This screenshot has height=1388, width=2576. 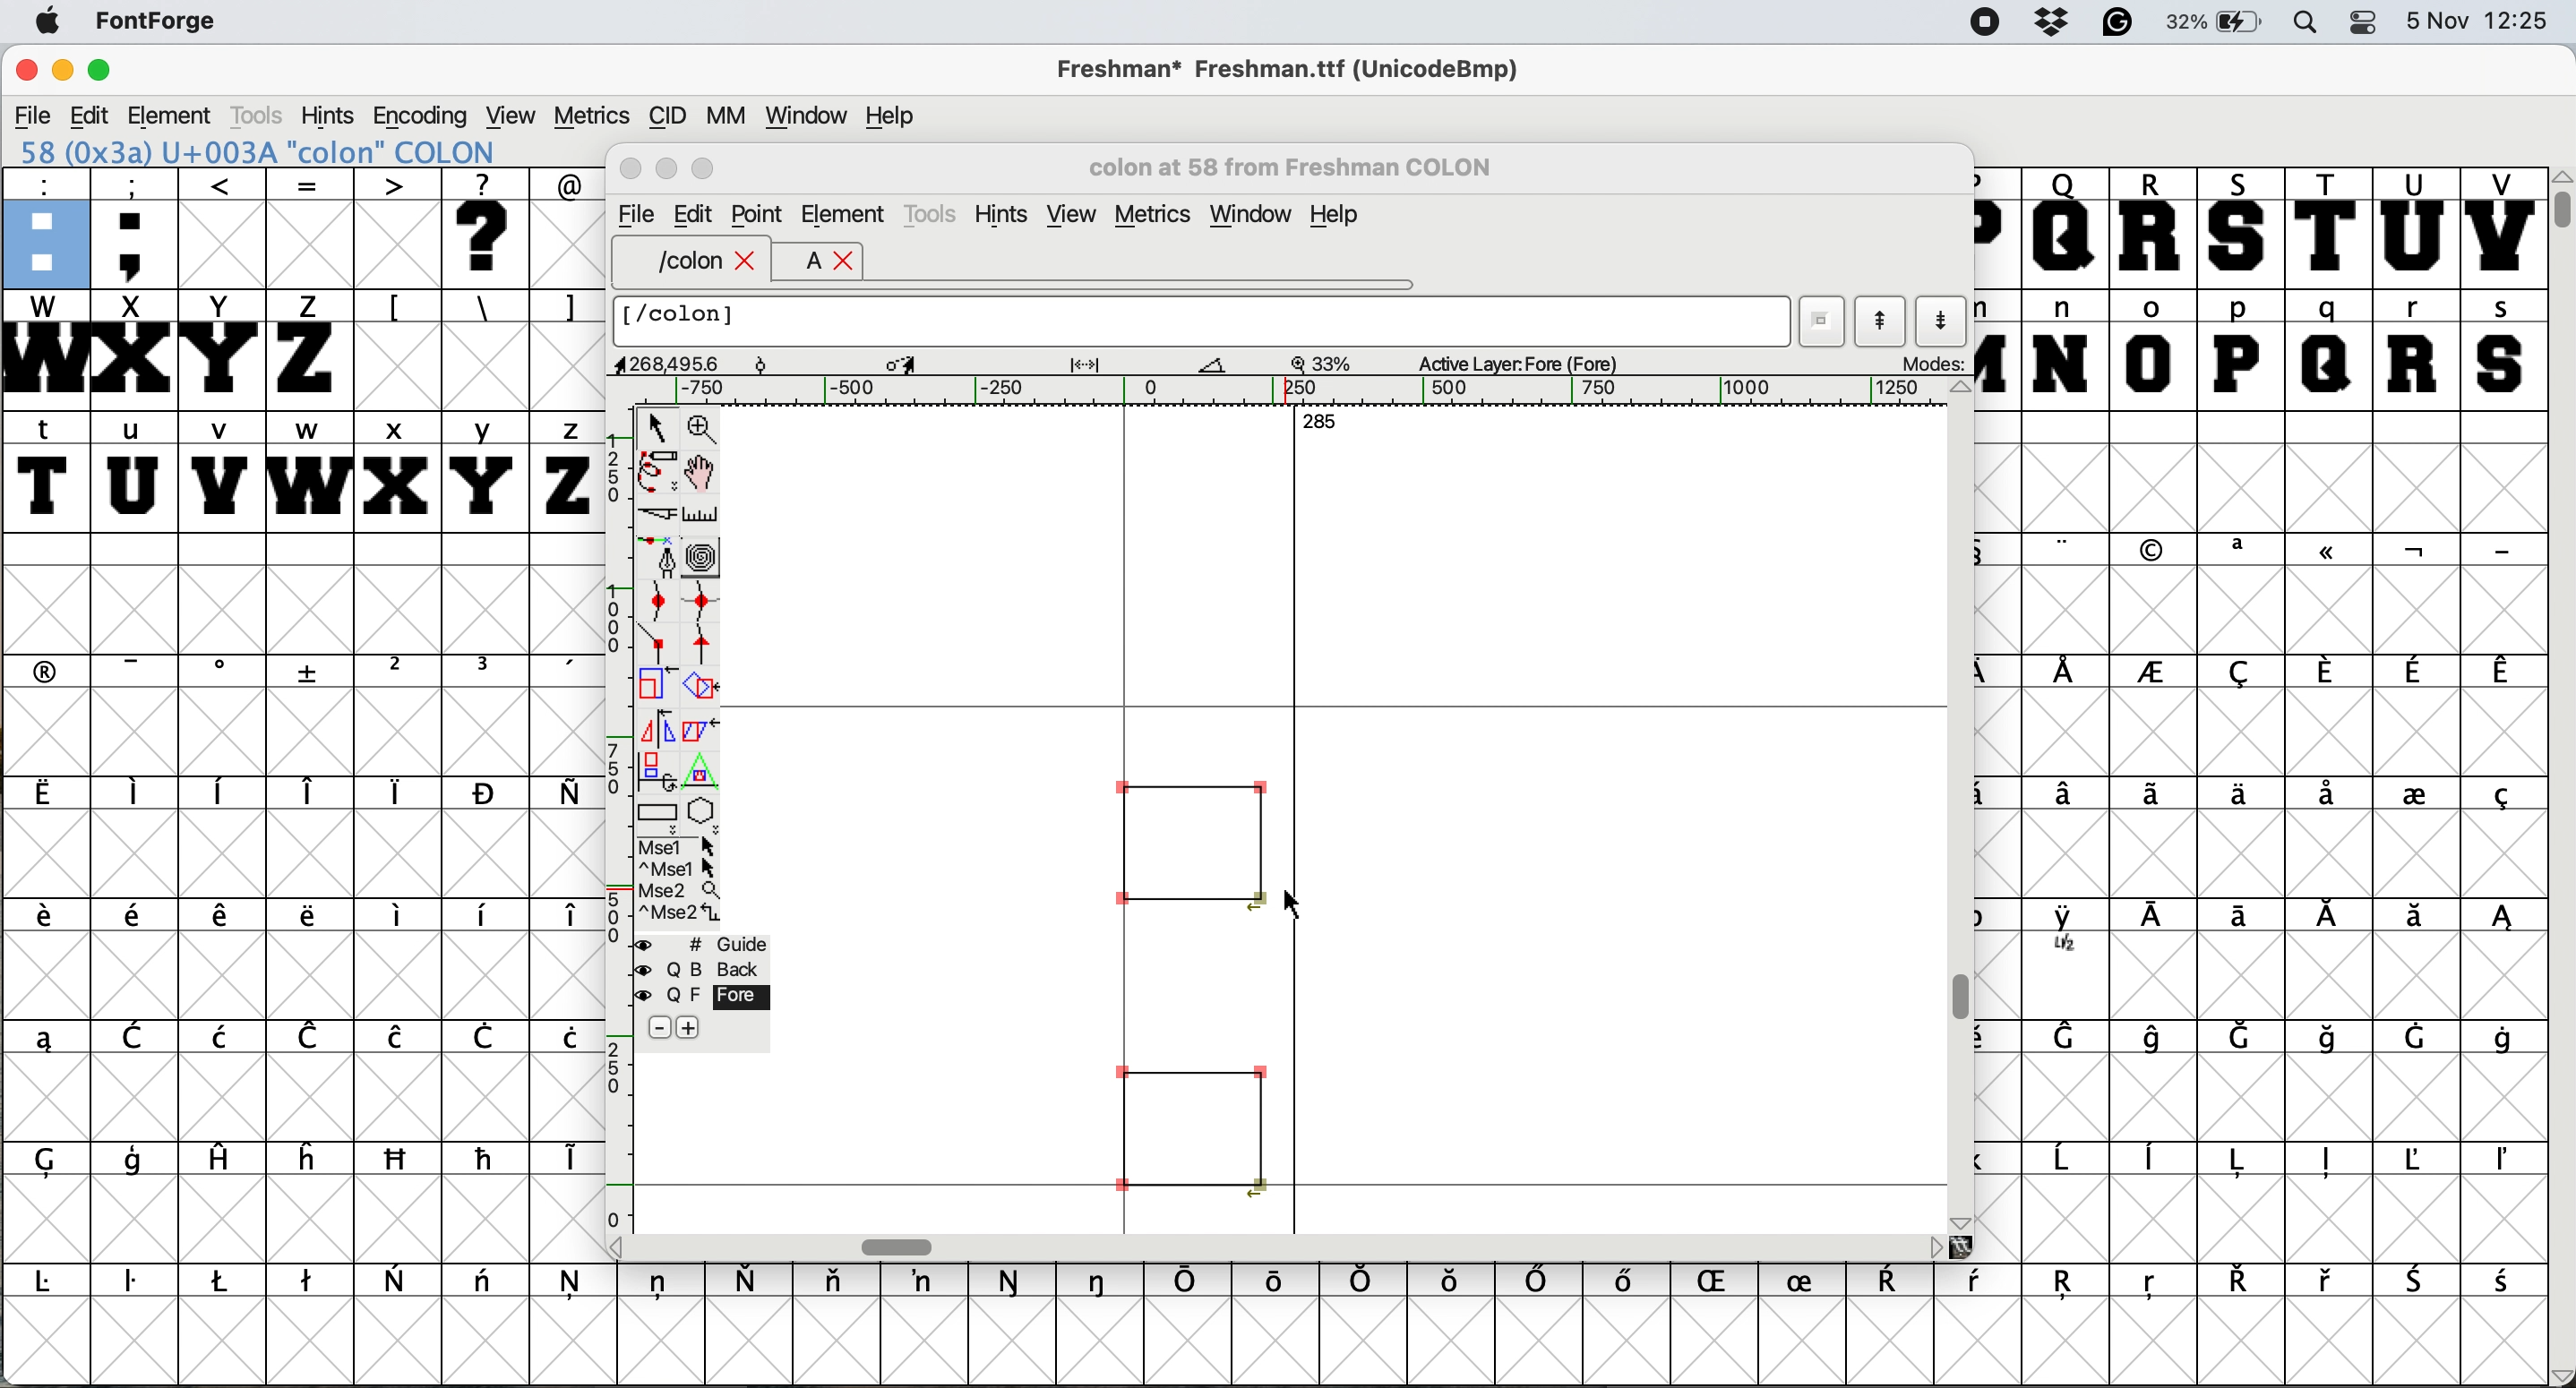 I want to click on help, so click(x=1338, y=217).